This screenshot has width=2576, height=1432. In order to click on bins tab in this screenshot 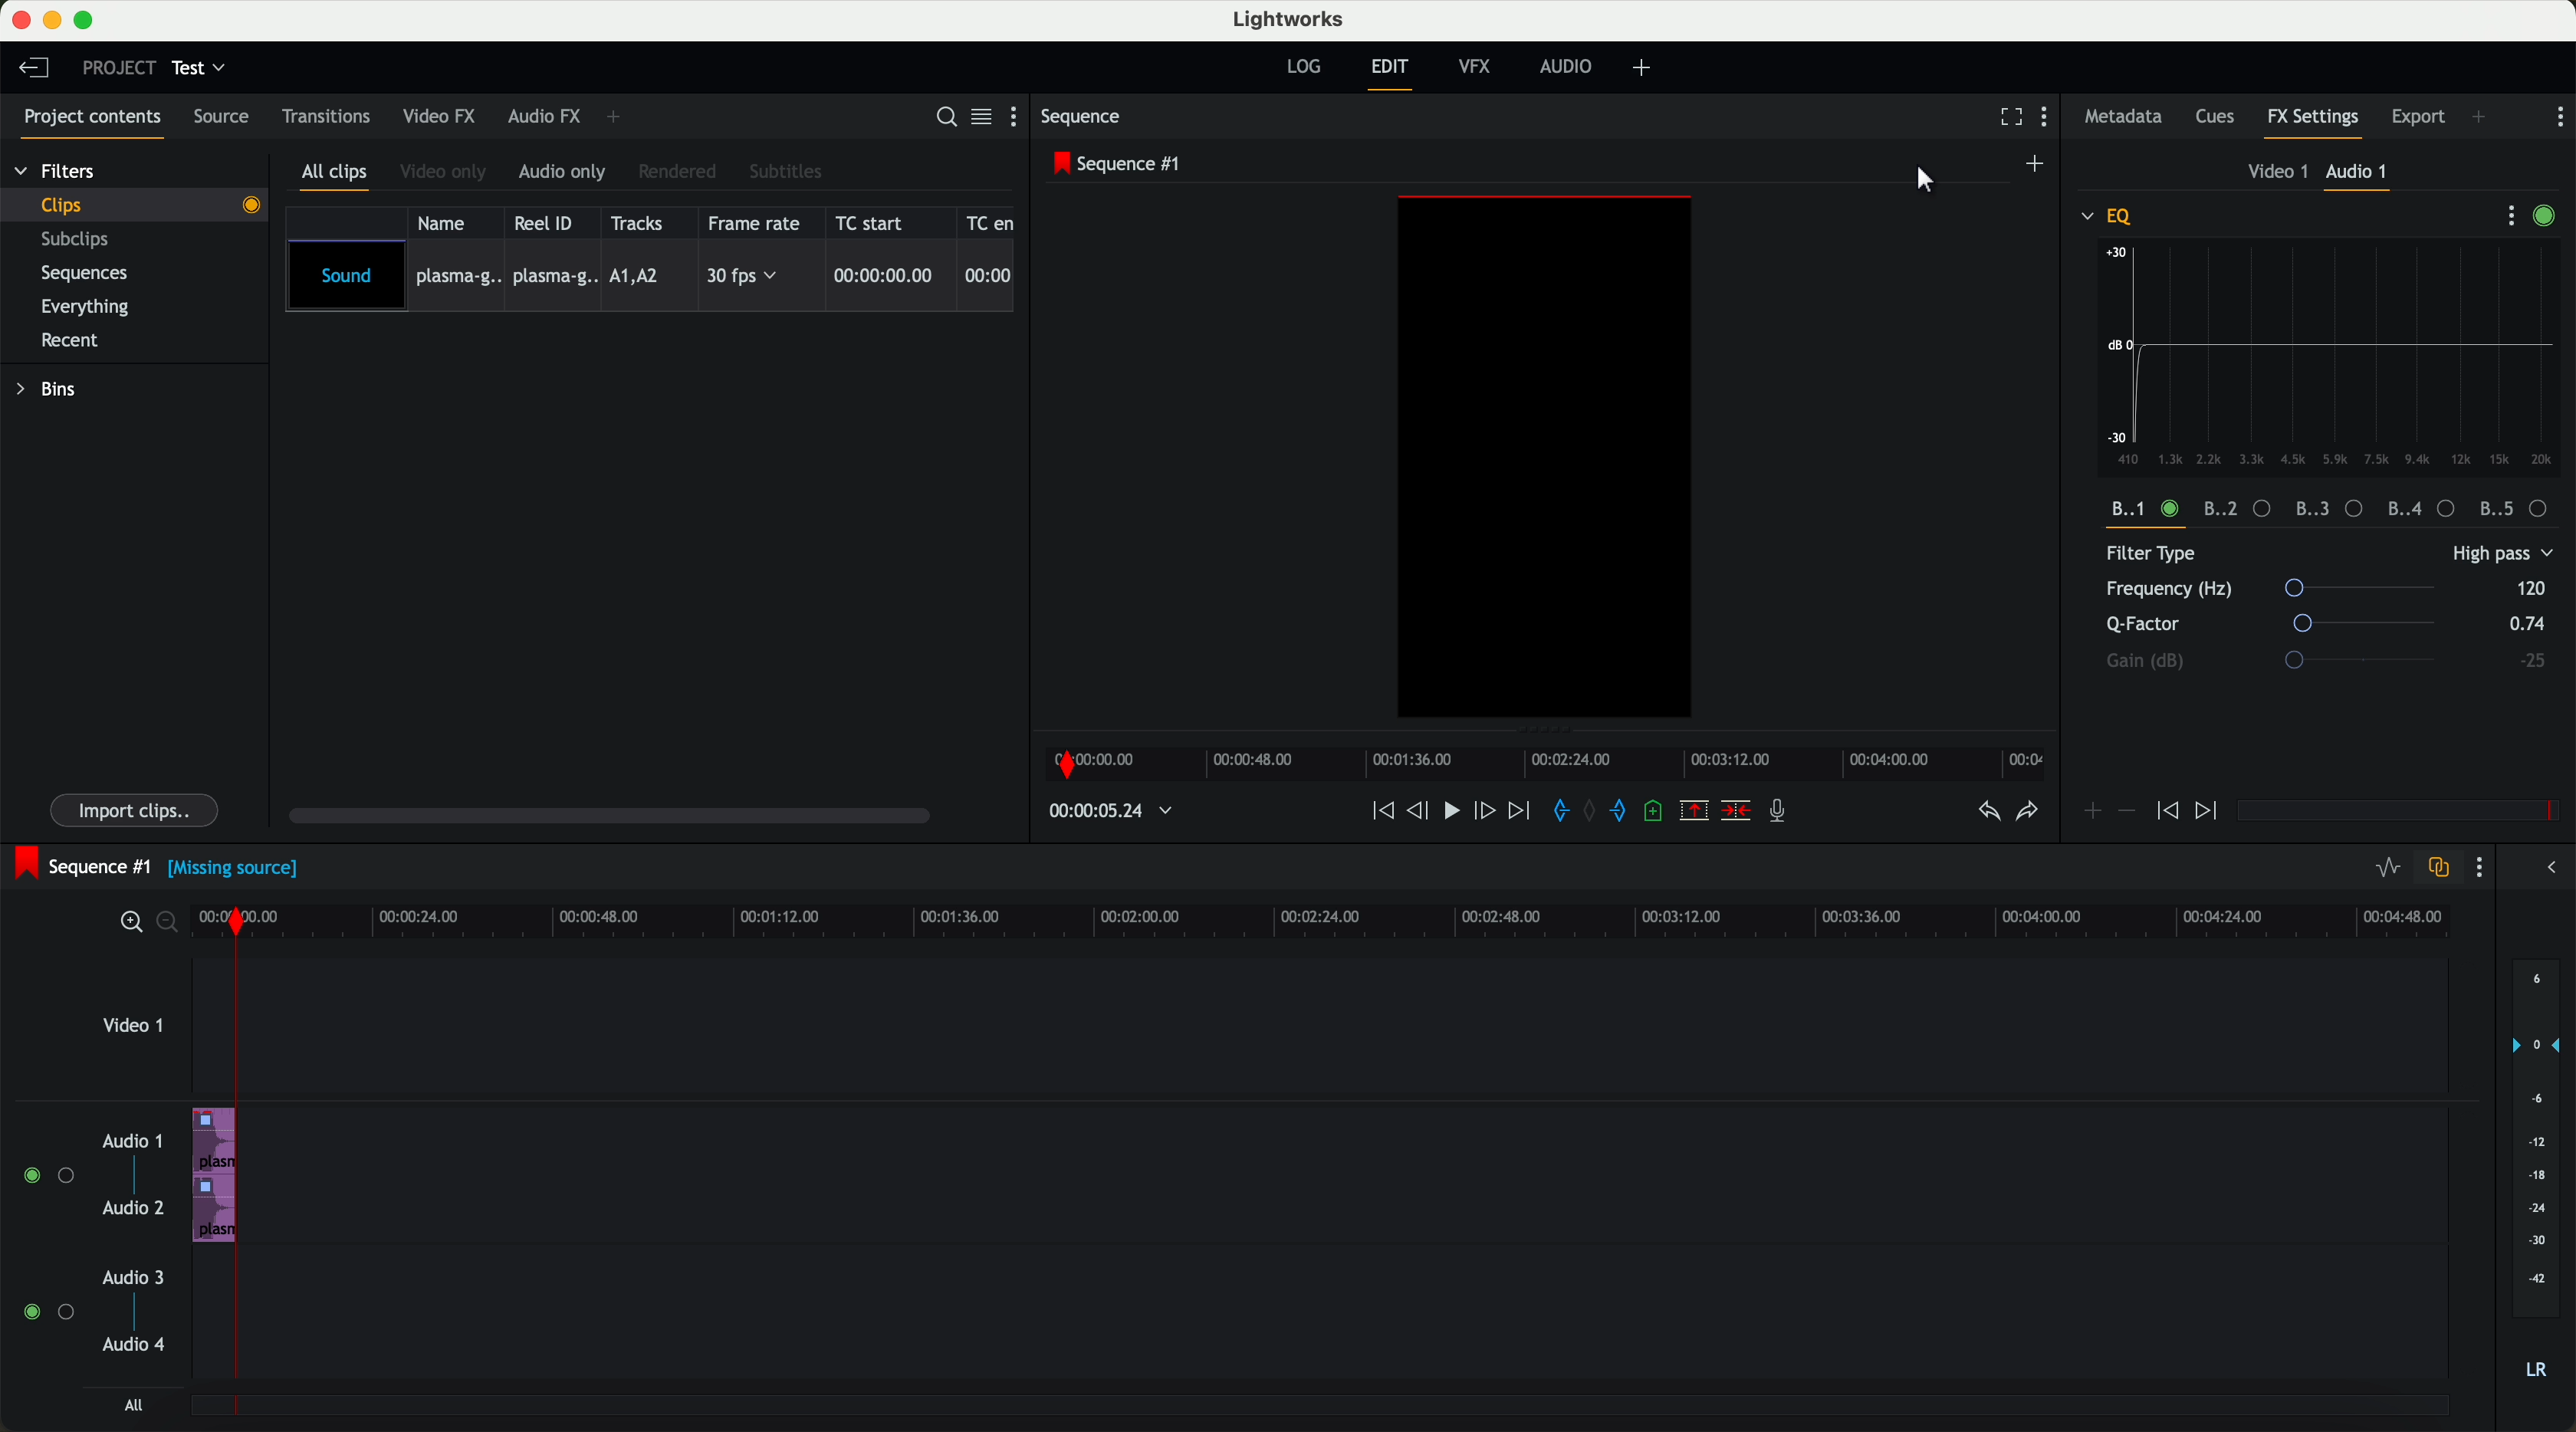, I will do `click(53, 392)`.